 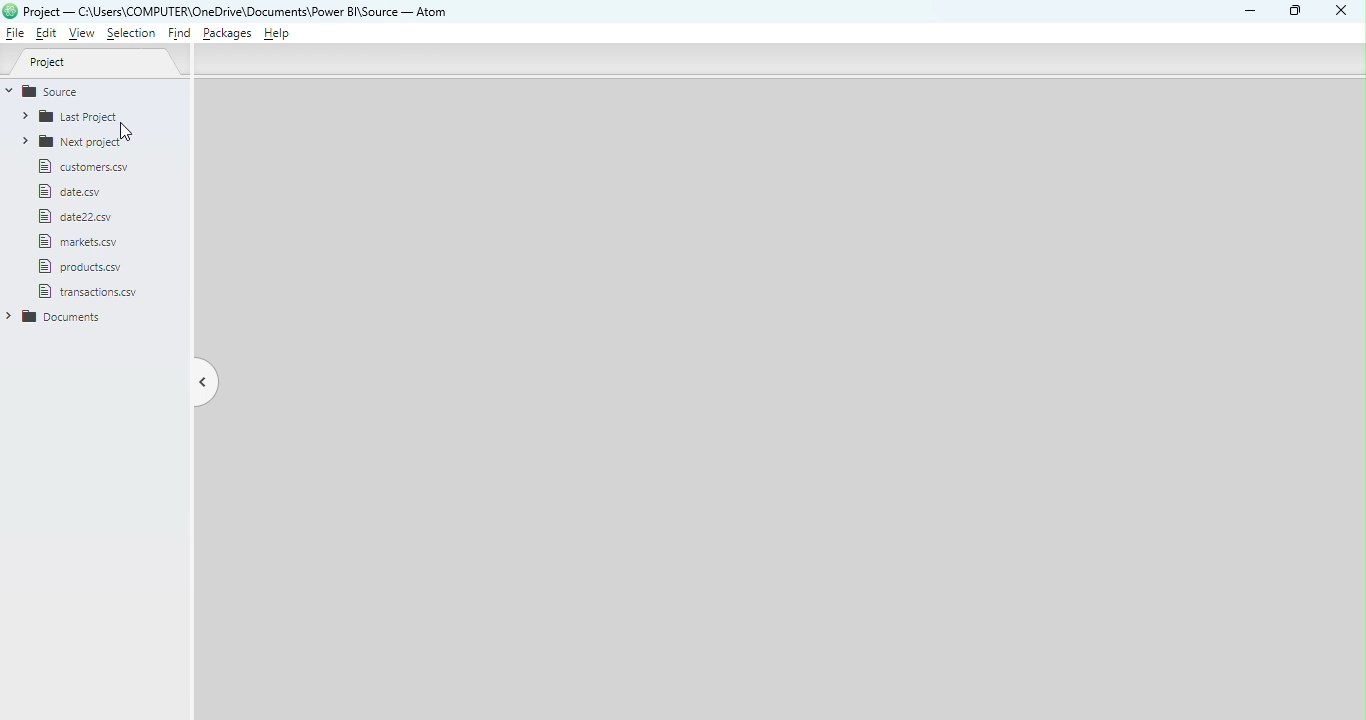 What do you see at coordinates (79, 242) in the screenshot?
I see `File` at bounding box center [79, 242].